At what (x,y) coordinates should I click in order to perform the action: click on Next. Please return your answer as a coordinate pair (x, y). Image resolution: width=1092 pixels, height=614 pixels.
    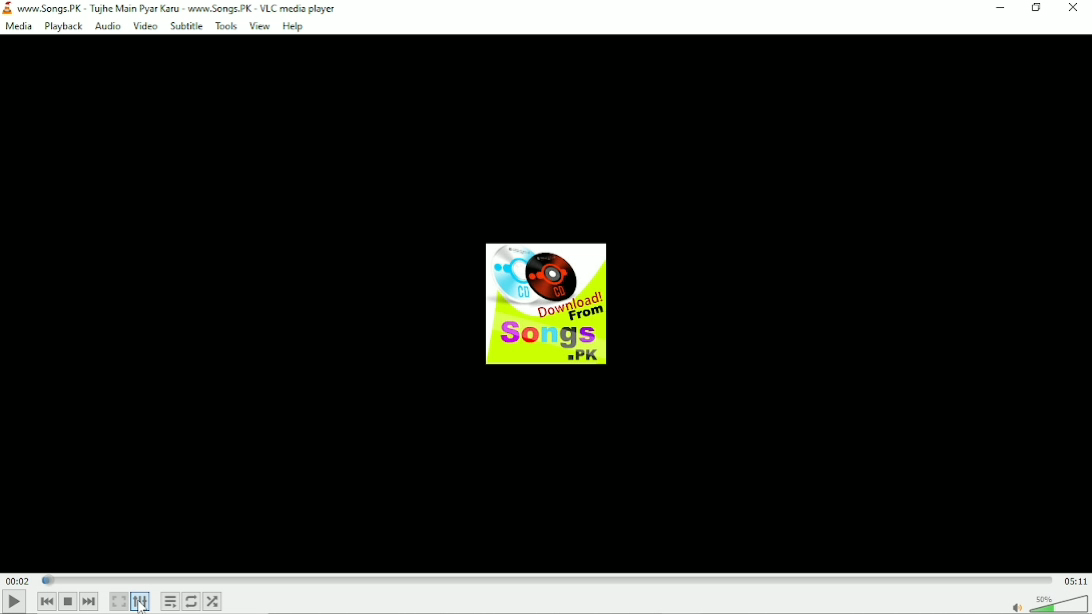
    Looking at the image, I should click on (90, 601).